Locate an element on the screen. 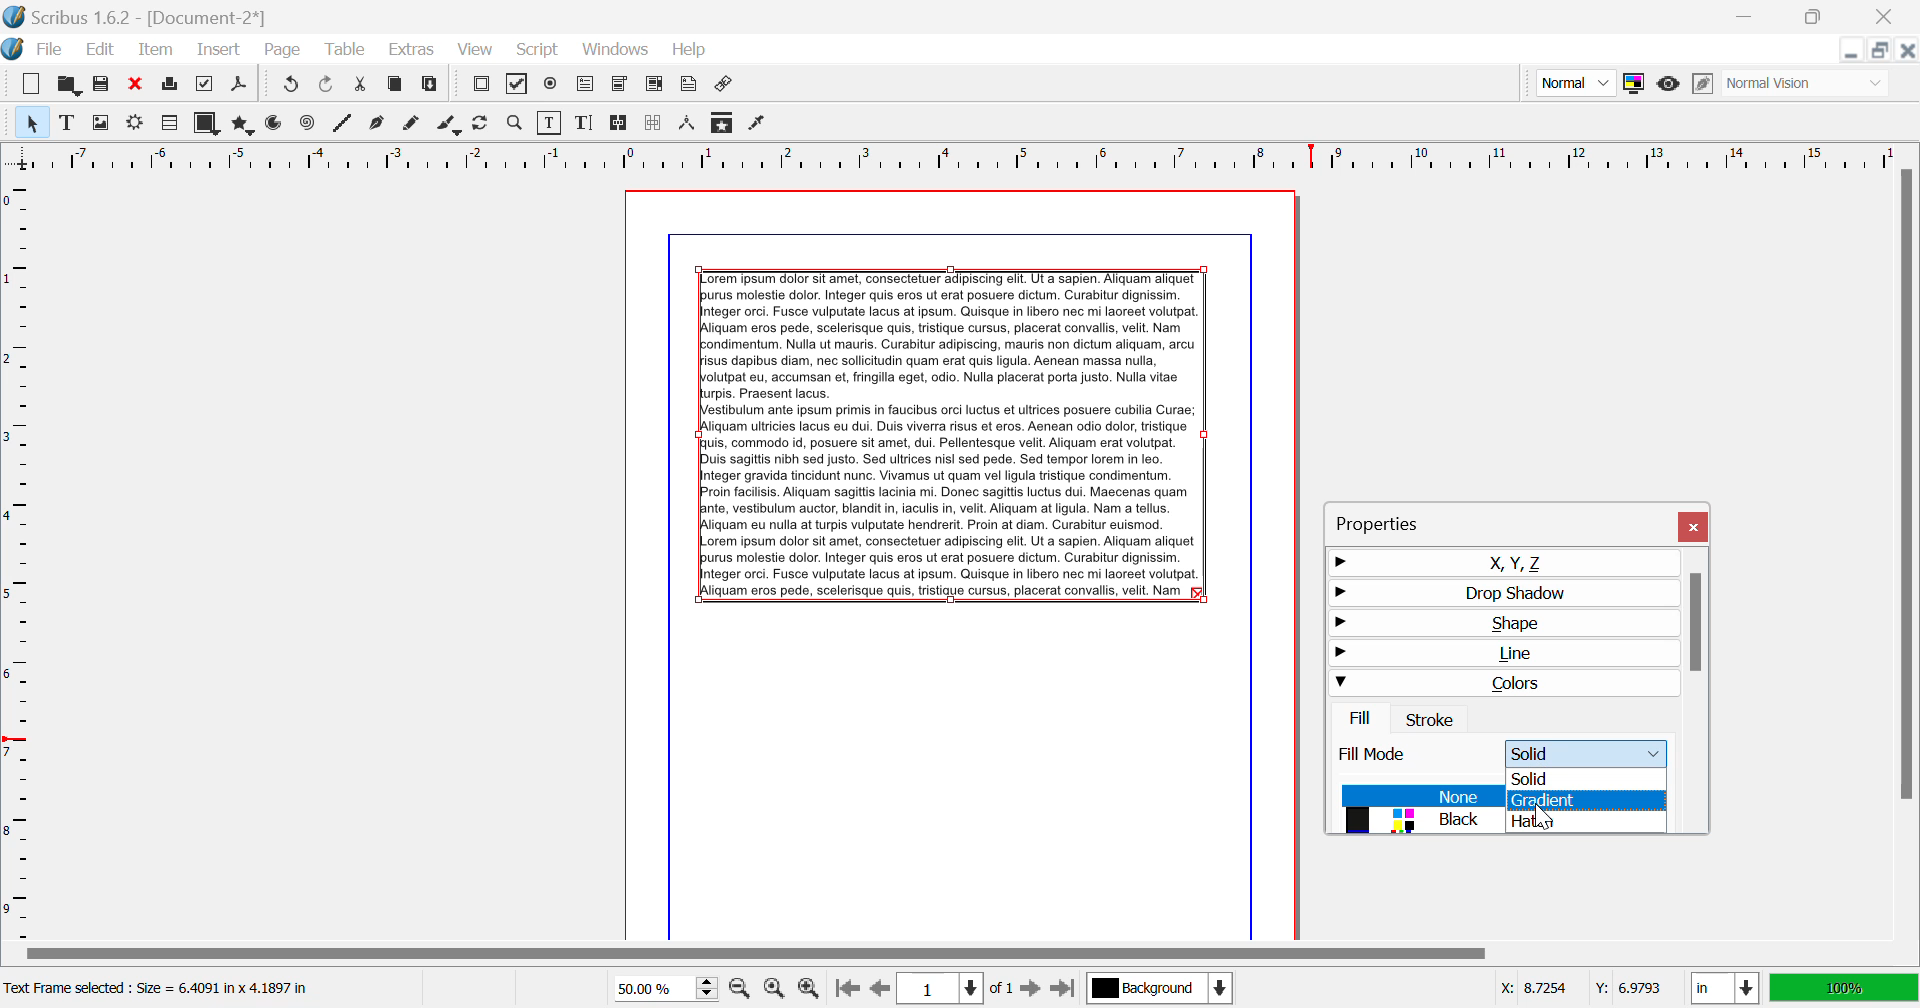  Properties is located at coordinates (1399, 520).